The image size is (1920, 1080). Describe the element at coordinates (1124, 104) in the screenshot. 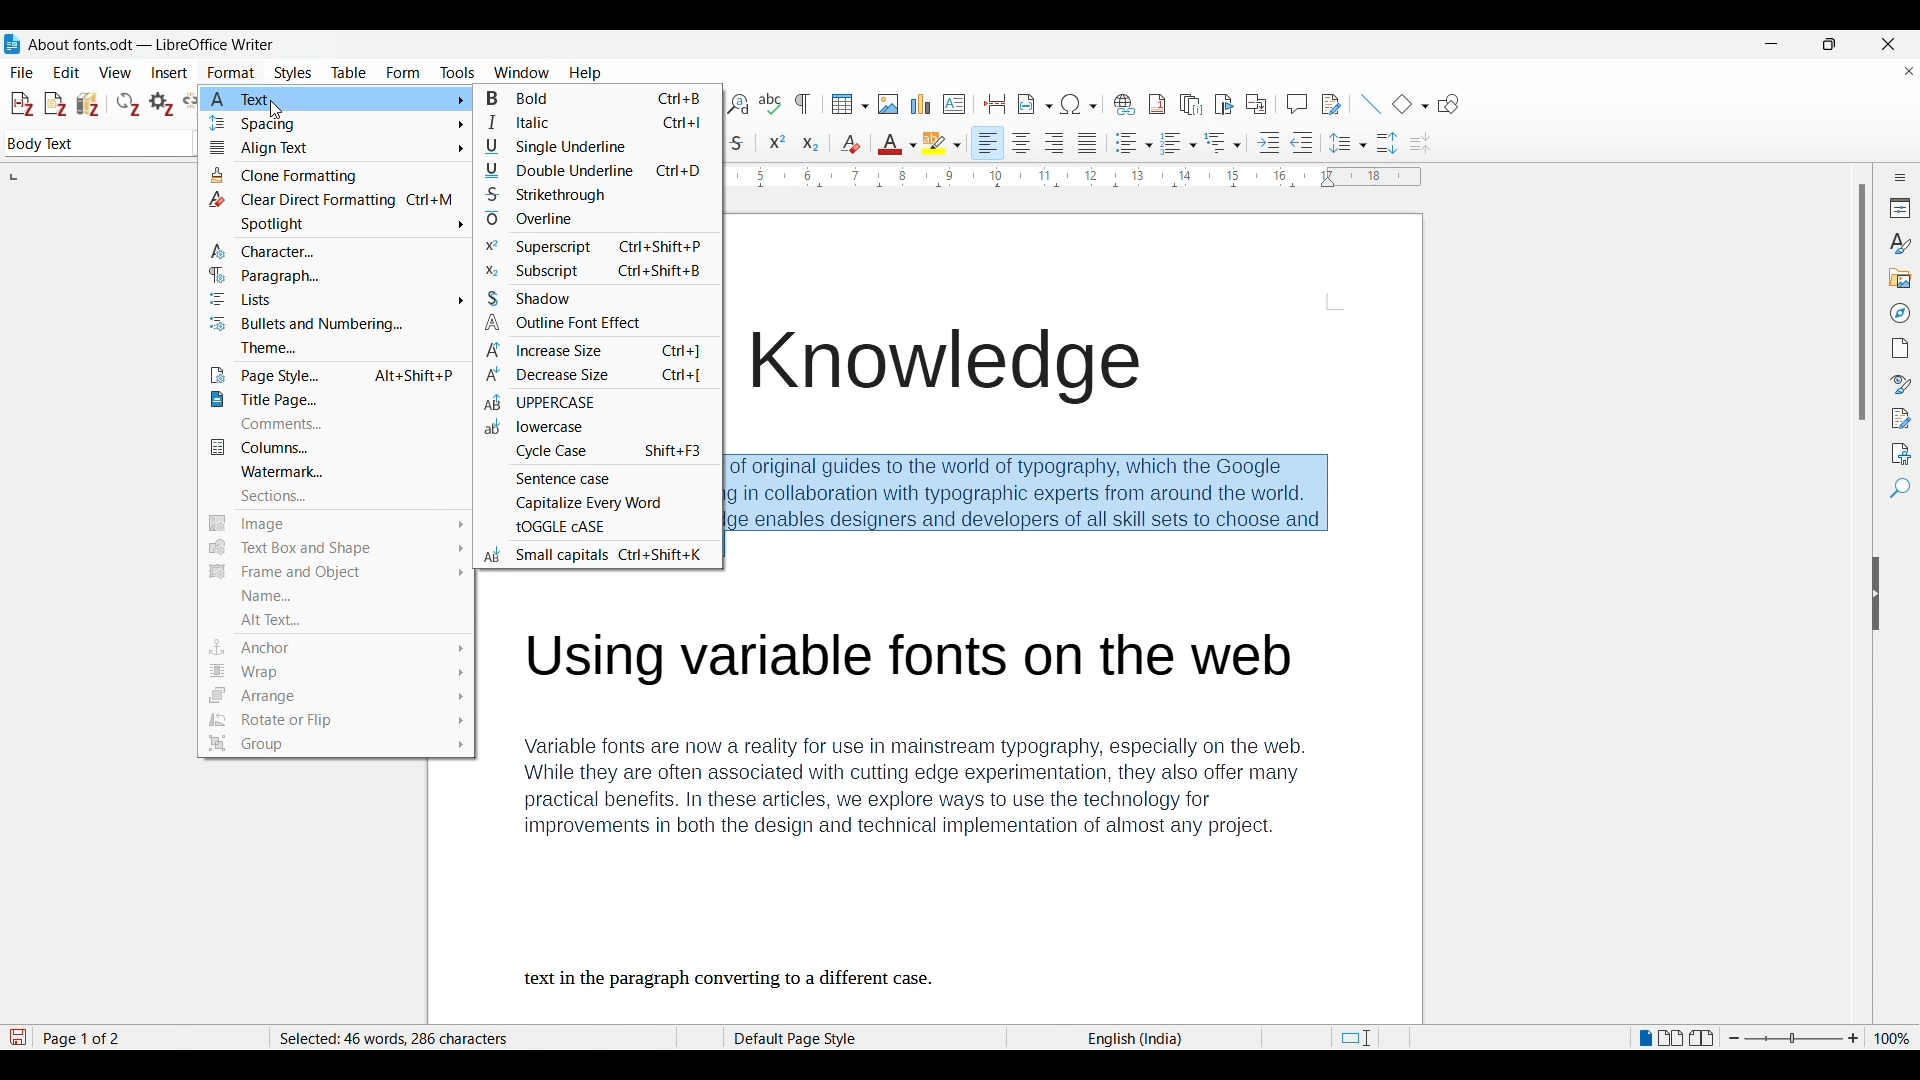

I see `Insert hyperlink` at that location.